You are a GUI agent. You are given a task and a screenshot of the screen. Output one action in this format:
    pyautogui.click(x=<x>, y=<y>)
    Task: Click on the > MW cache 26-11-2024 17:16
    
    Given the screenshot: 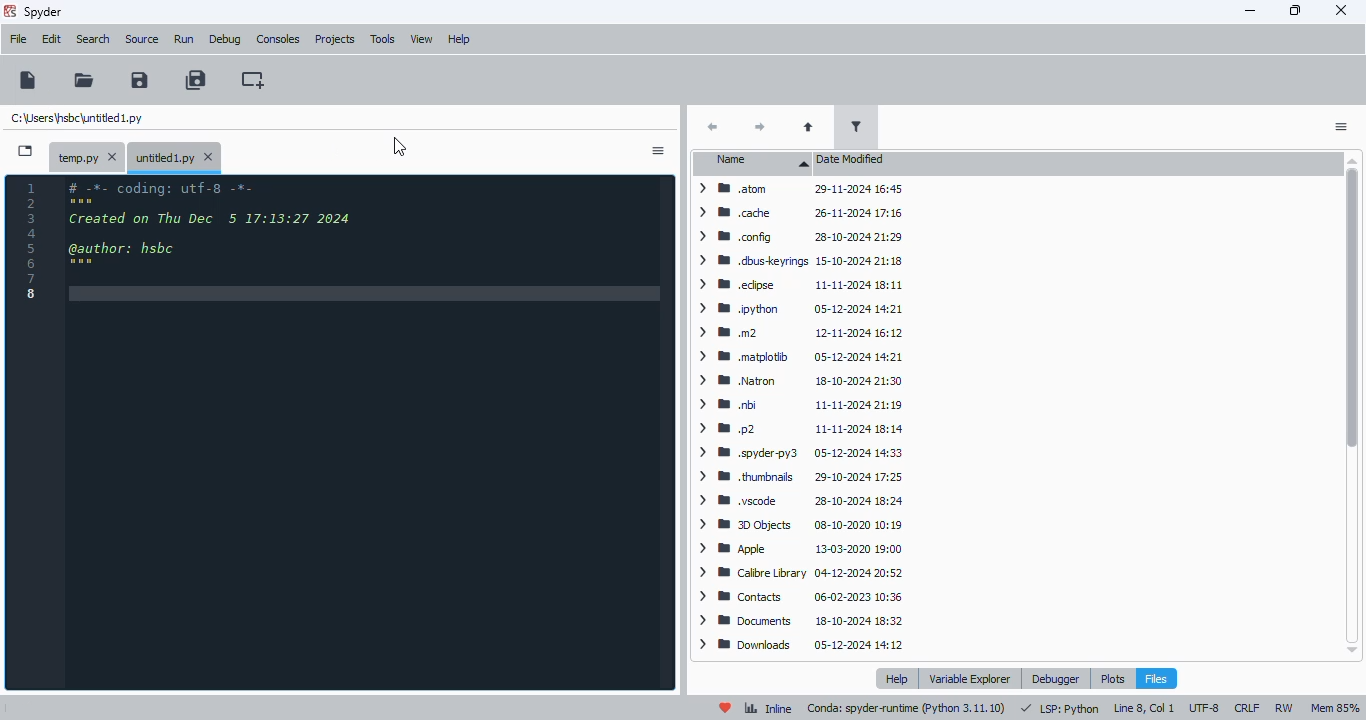 What is the action you would take?
    pyautogui.click(x=798, y=213)
    